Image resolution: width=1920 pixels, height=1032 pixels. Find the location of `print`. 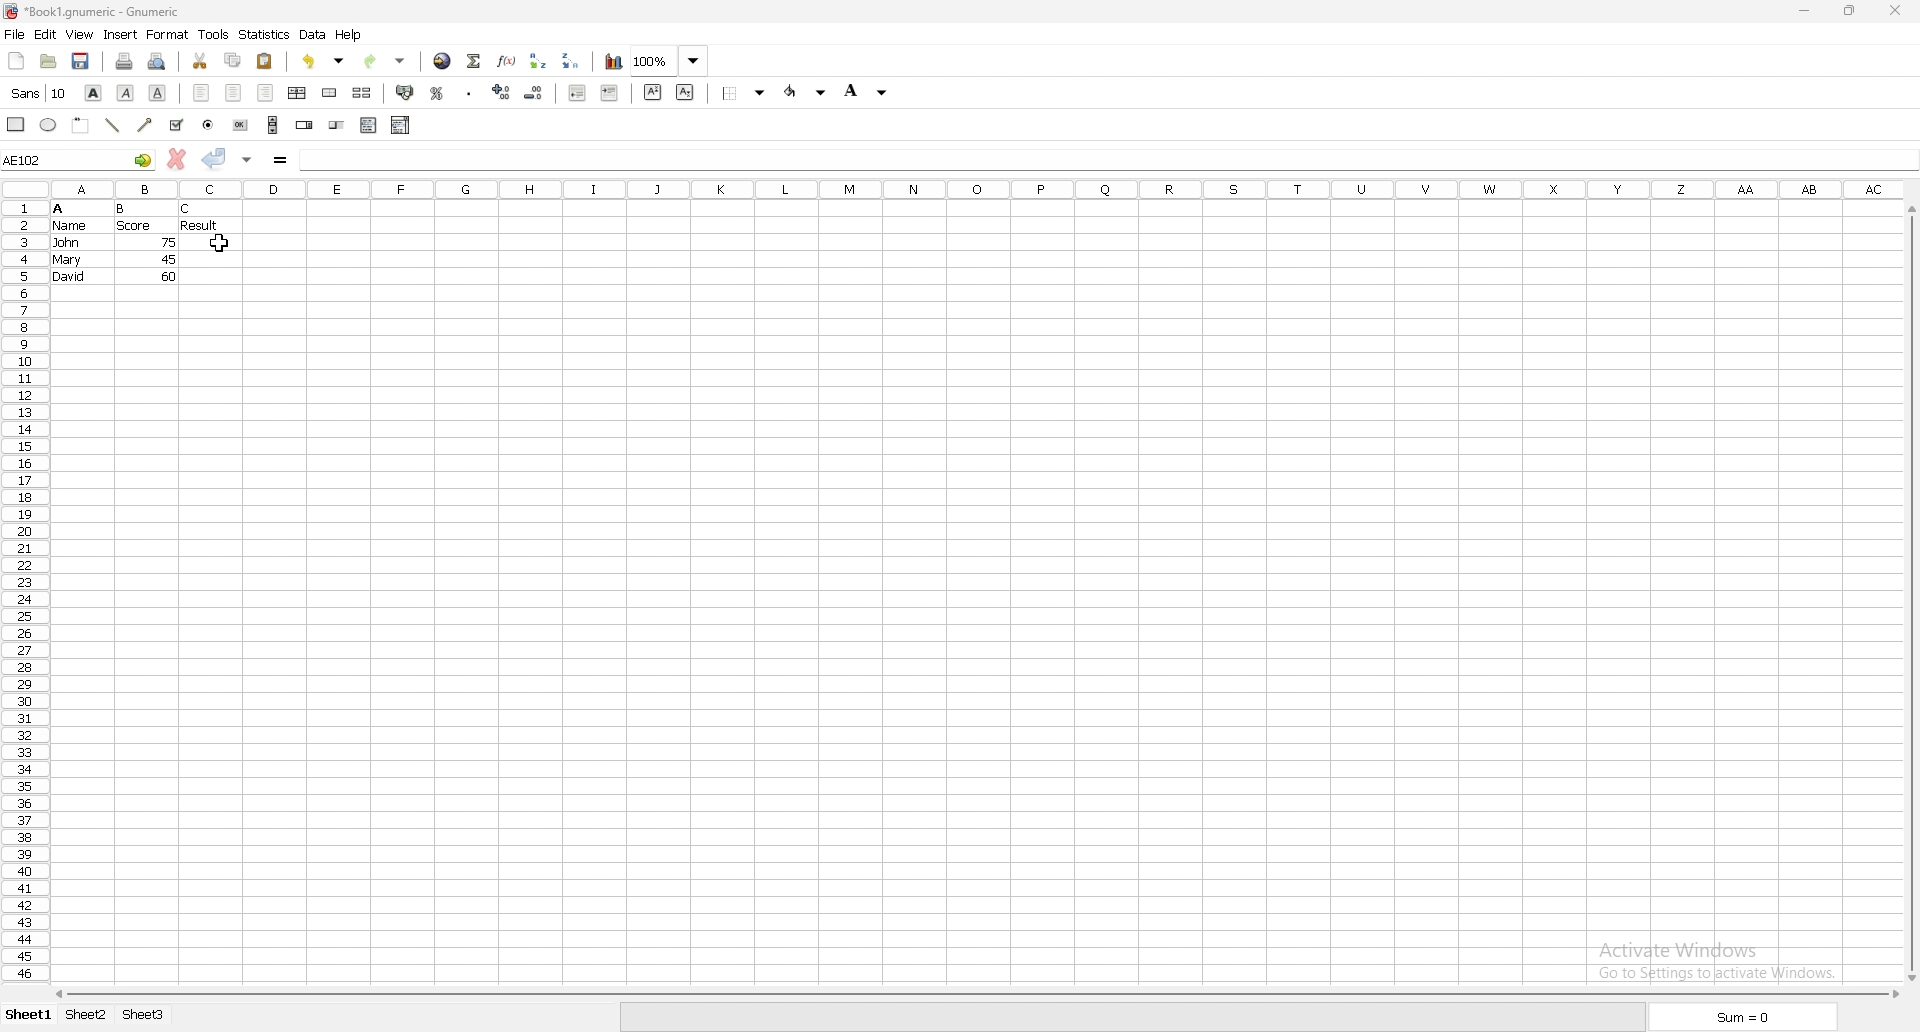

print is located at coordinates (125, 62).